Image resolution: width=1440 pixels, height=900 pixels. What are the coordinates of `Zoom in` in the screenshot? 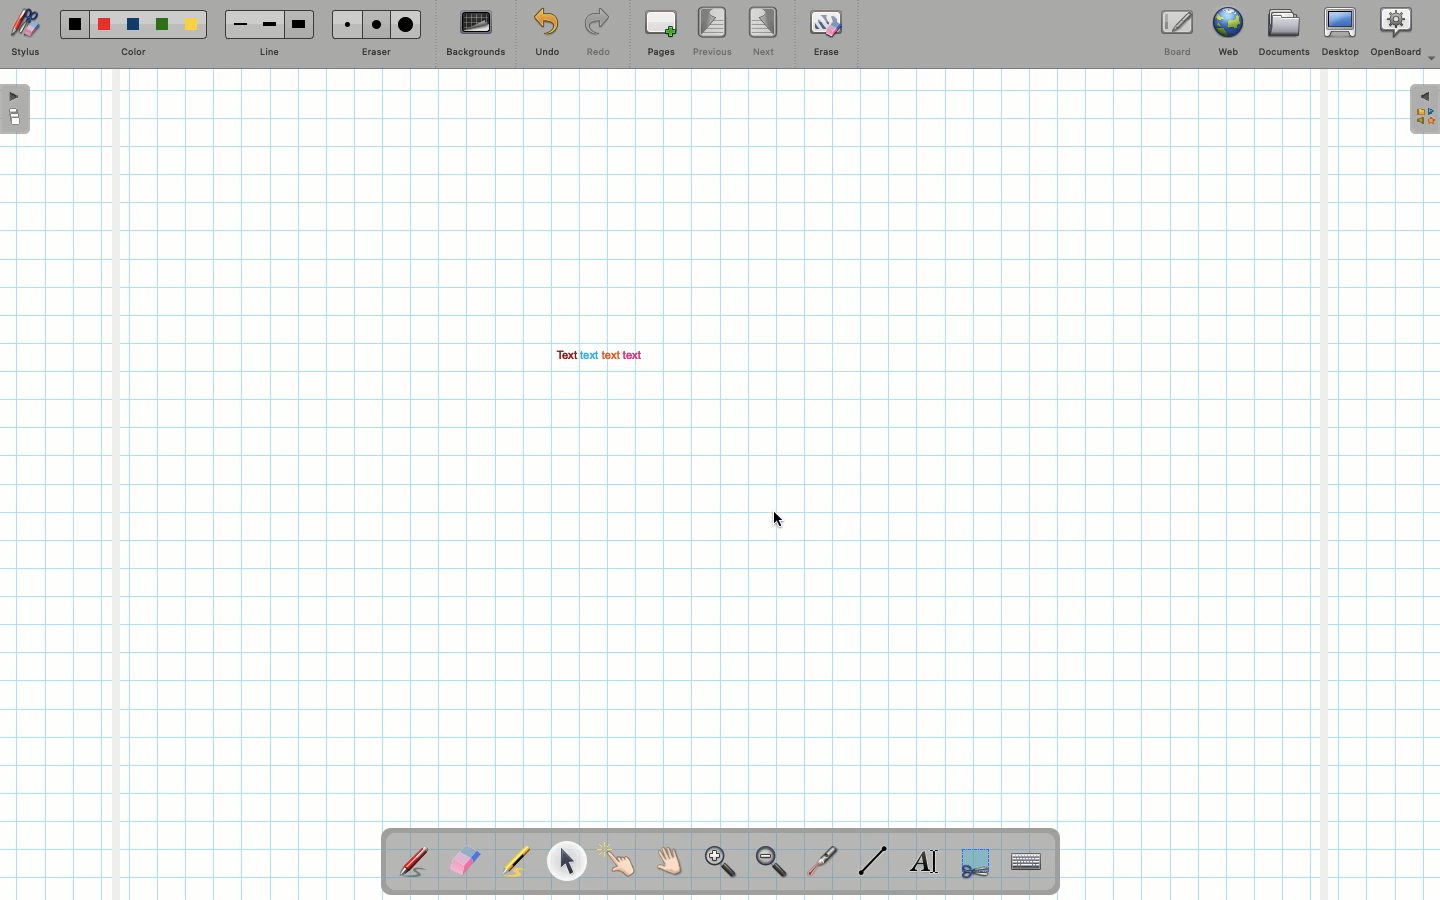 It's located at (715, 864).